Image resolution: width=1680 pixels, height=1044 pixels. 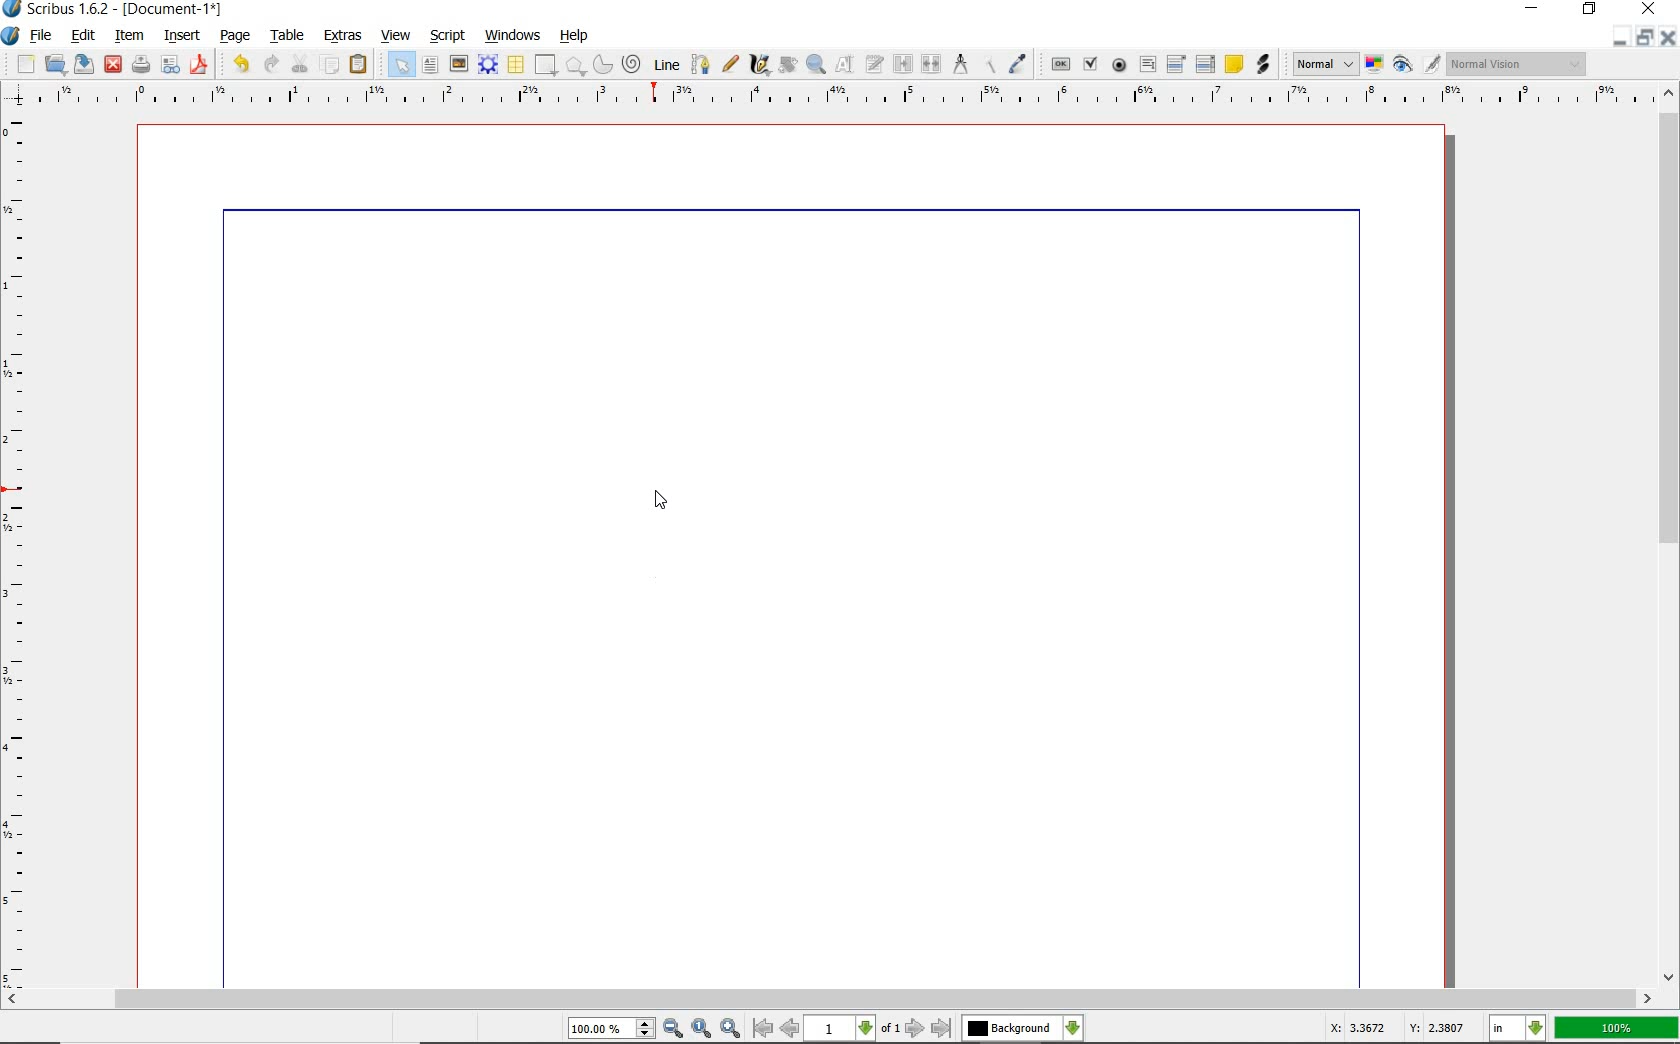 What do you see at coordinates (731, 1029) in the screenshot?
I see `Zoom In` at bounding box center [731, 1029].